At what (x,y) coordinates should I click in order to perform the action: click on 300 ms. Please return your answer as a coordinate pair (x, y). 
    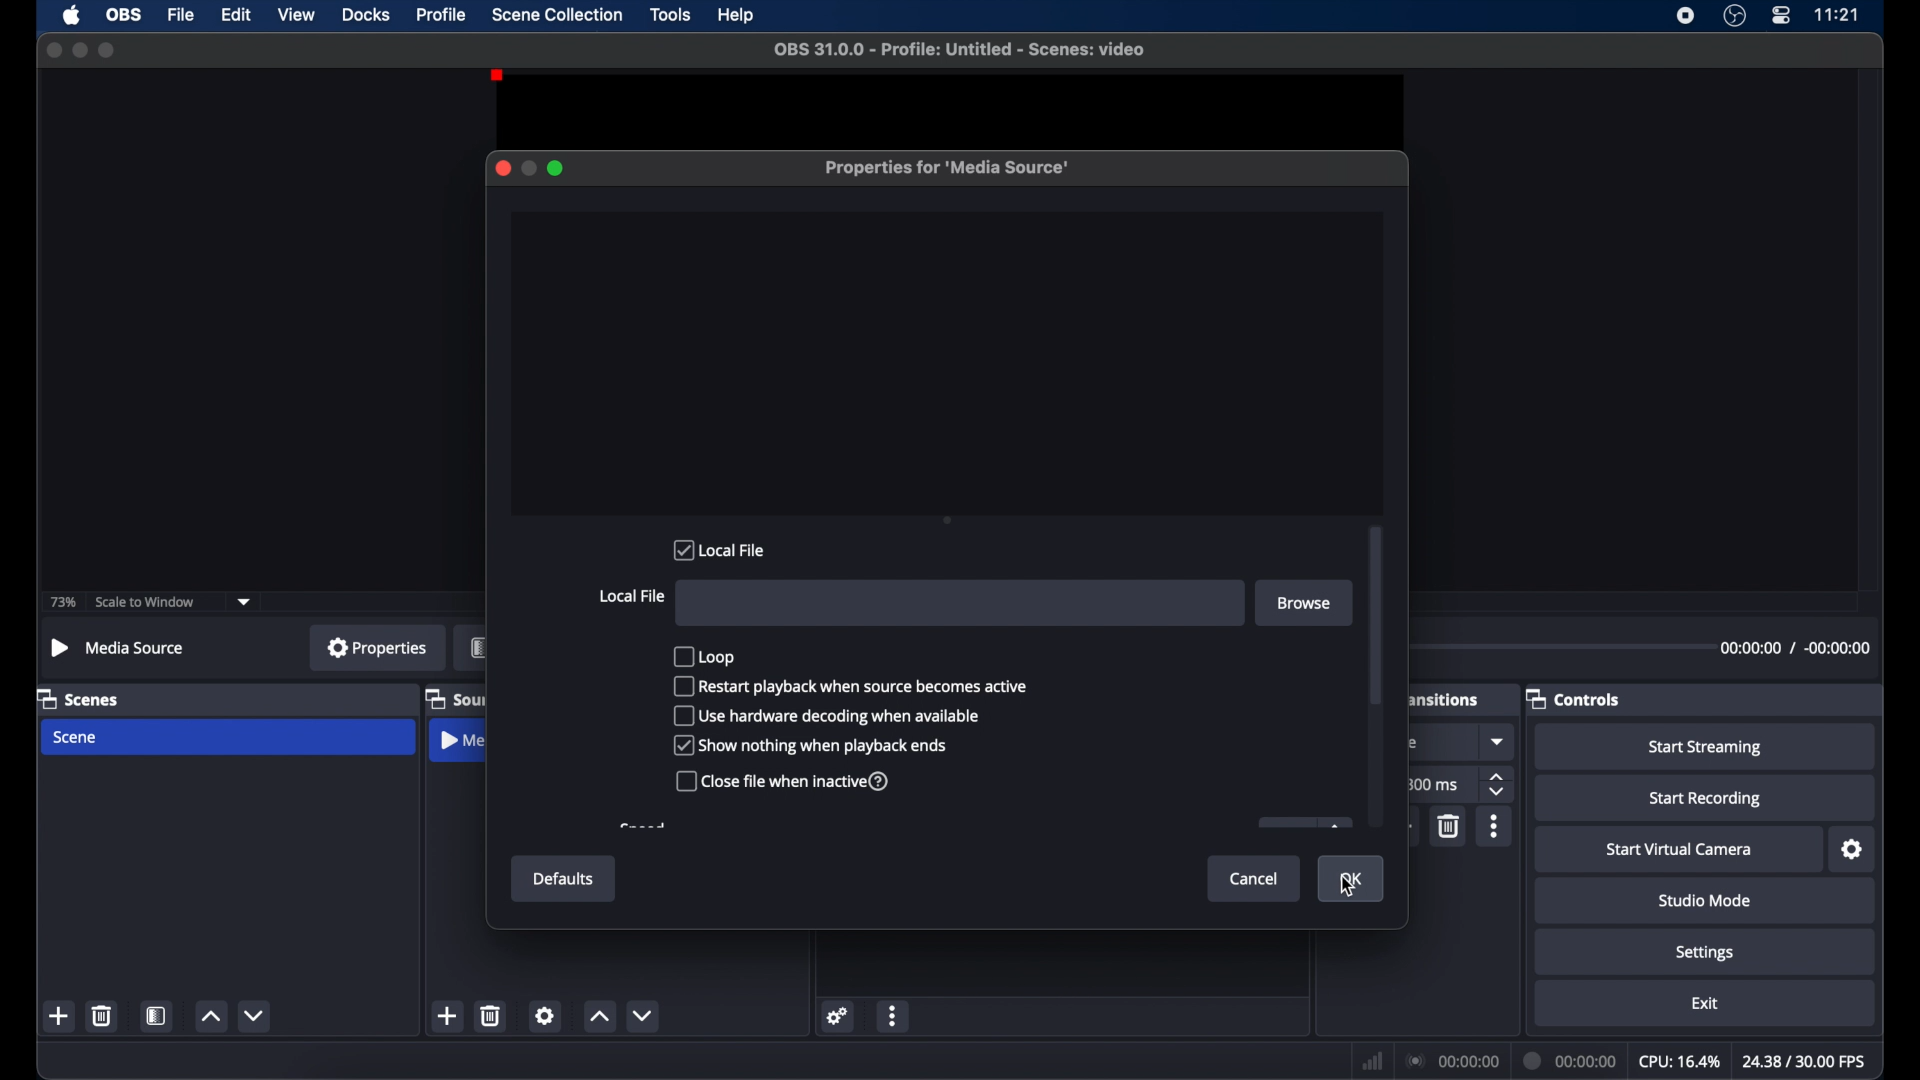
    Looking at the image, I should click on (1432, 784).